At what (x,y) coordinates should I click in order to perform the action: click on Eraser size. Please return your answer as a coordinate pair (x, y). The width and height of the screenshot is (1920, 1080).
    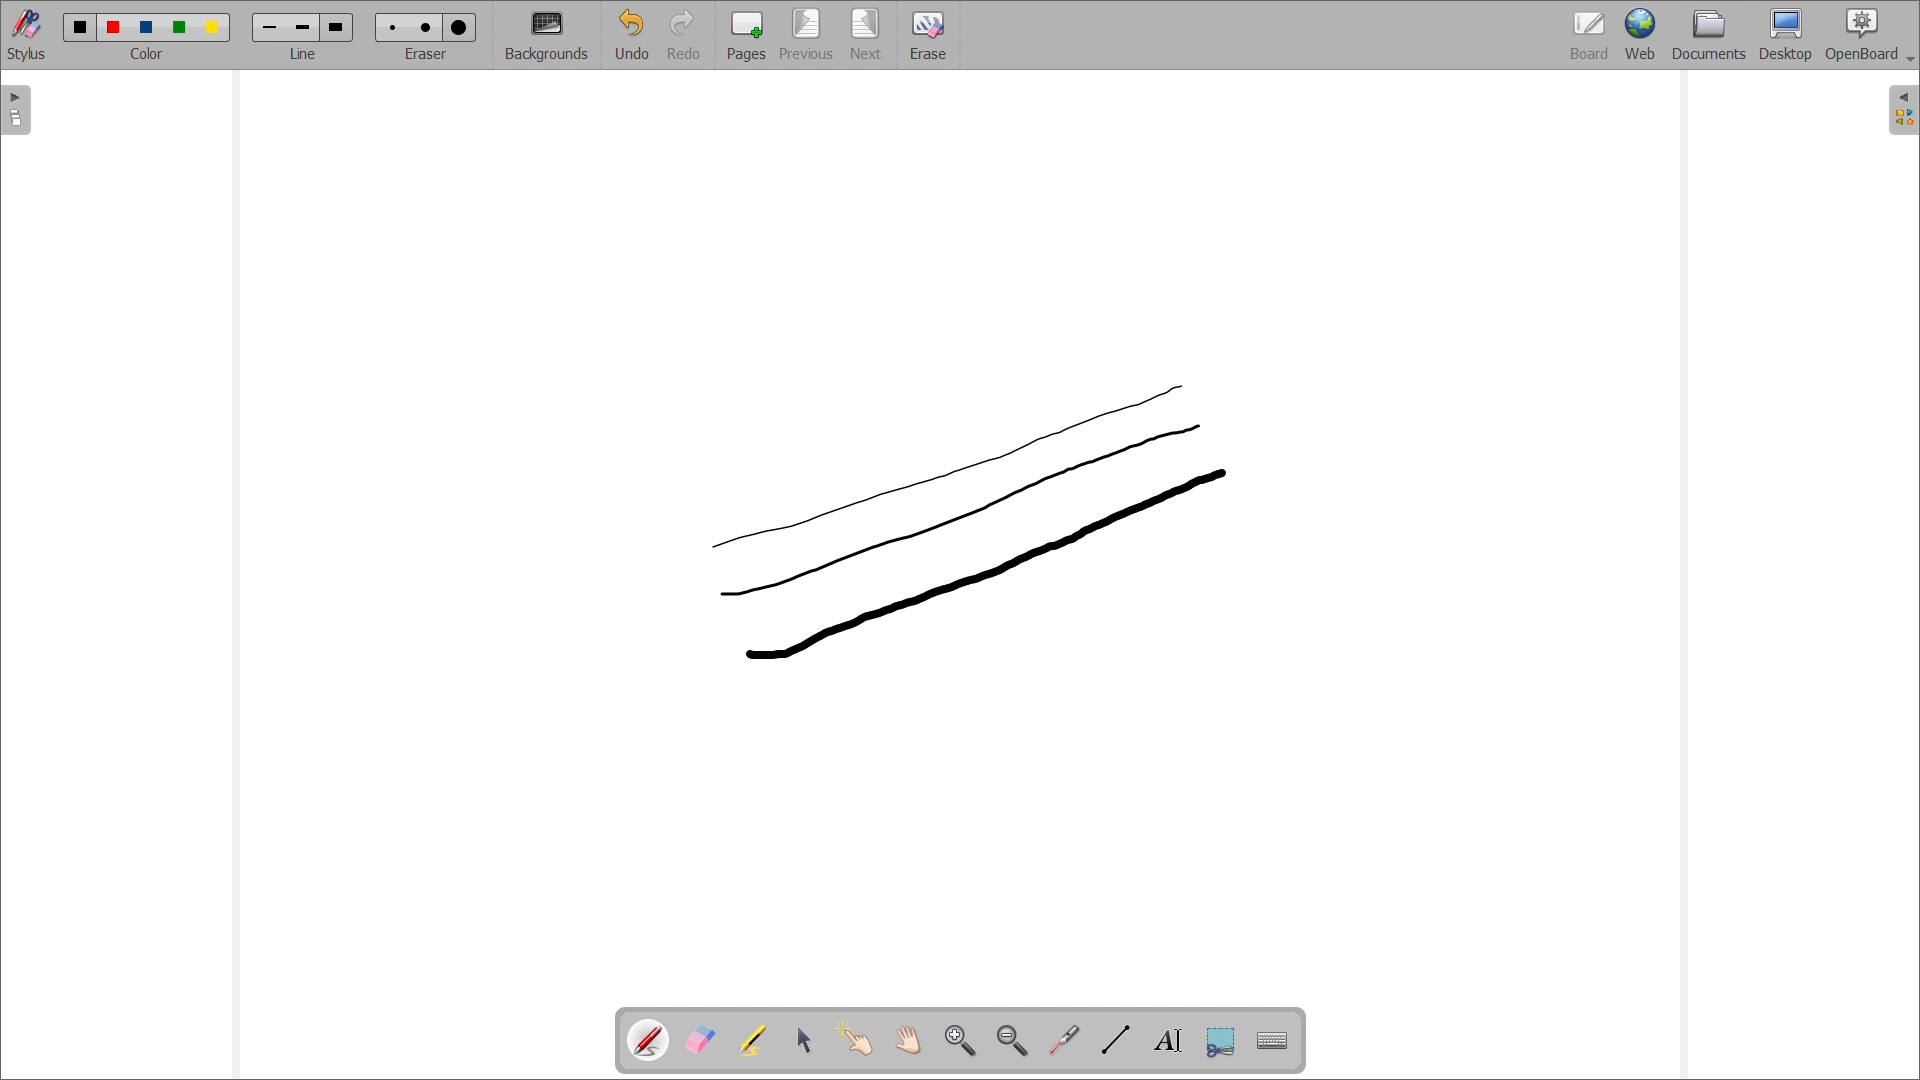
    Looking at the image, I should click on (426, 26).